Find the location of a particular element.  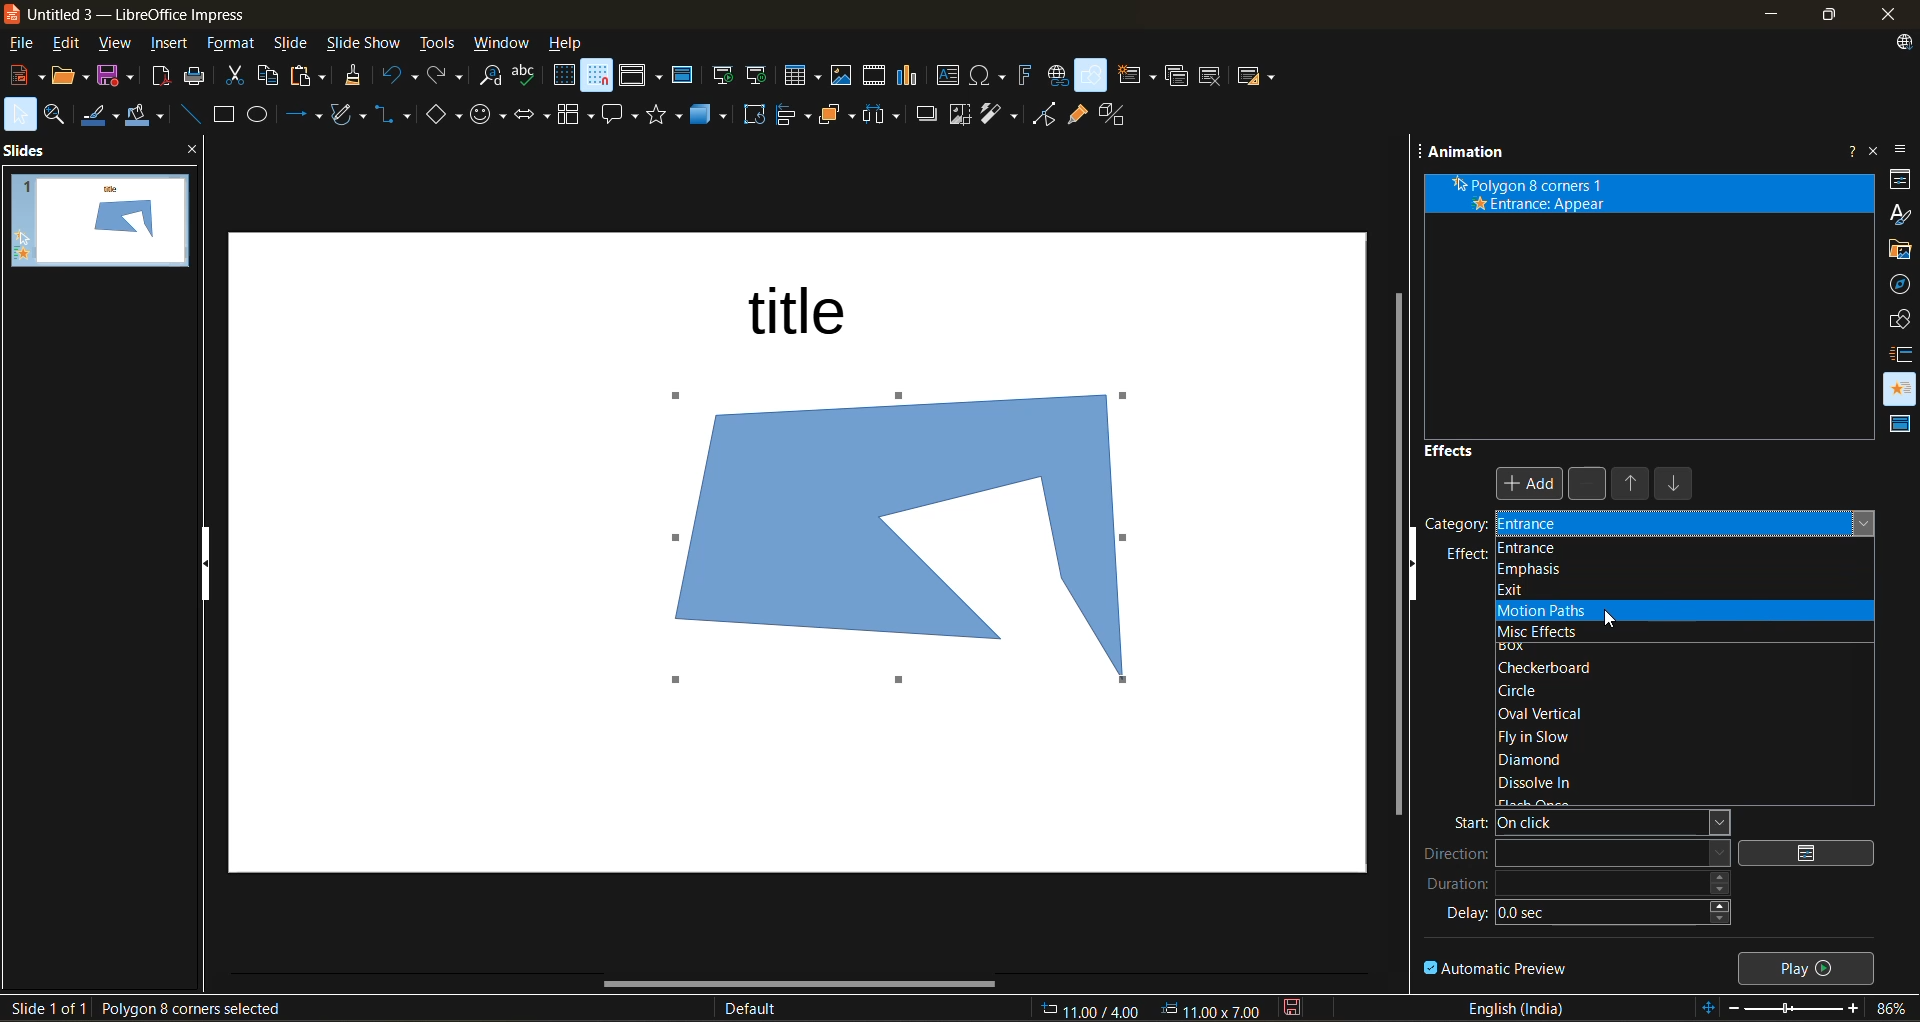

slide master name is located at coordinates (760, 1010).